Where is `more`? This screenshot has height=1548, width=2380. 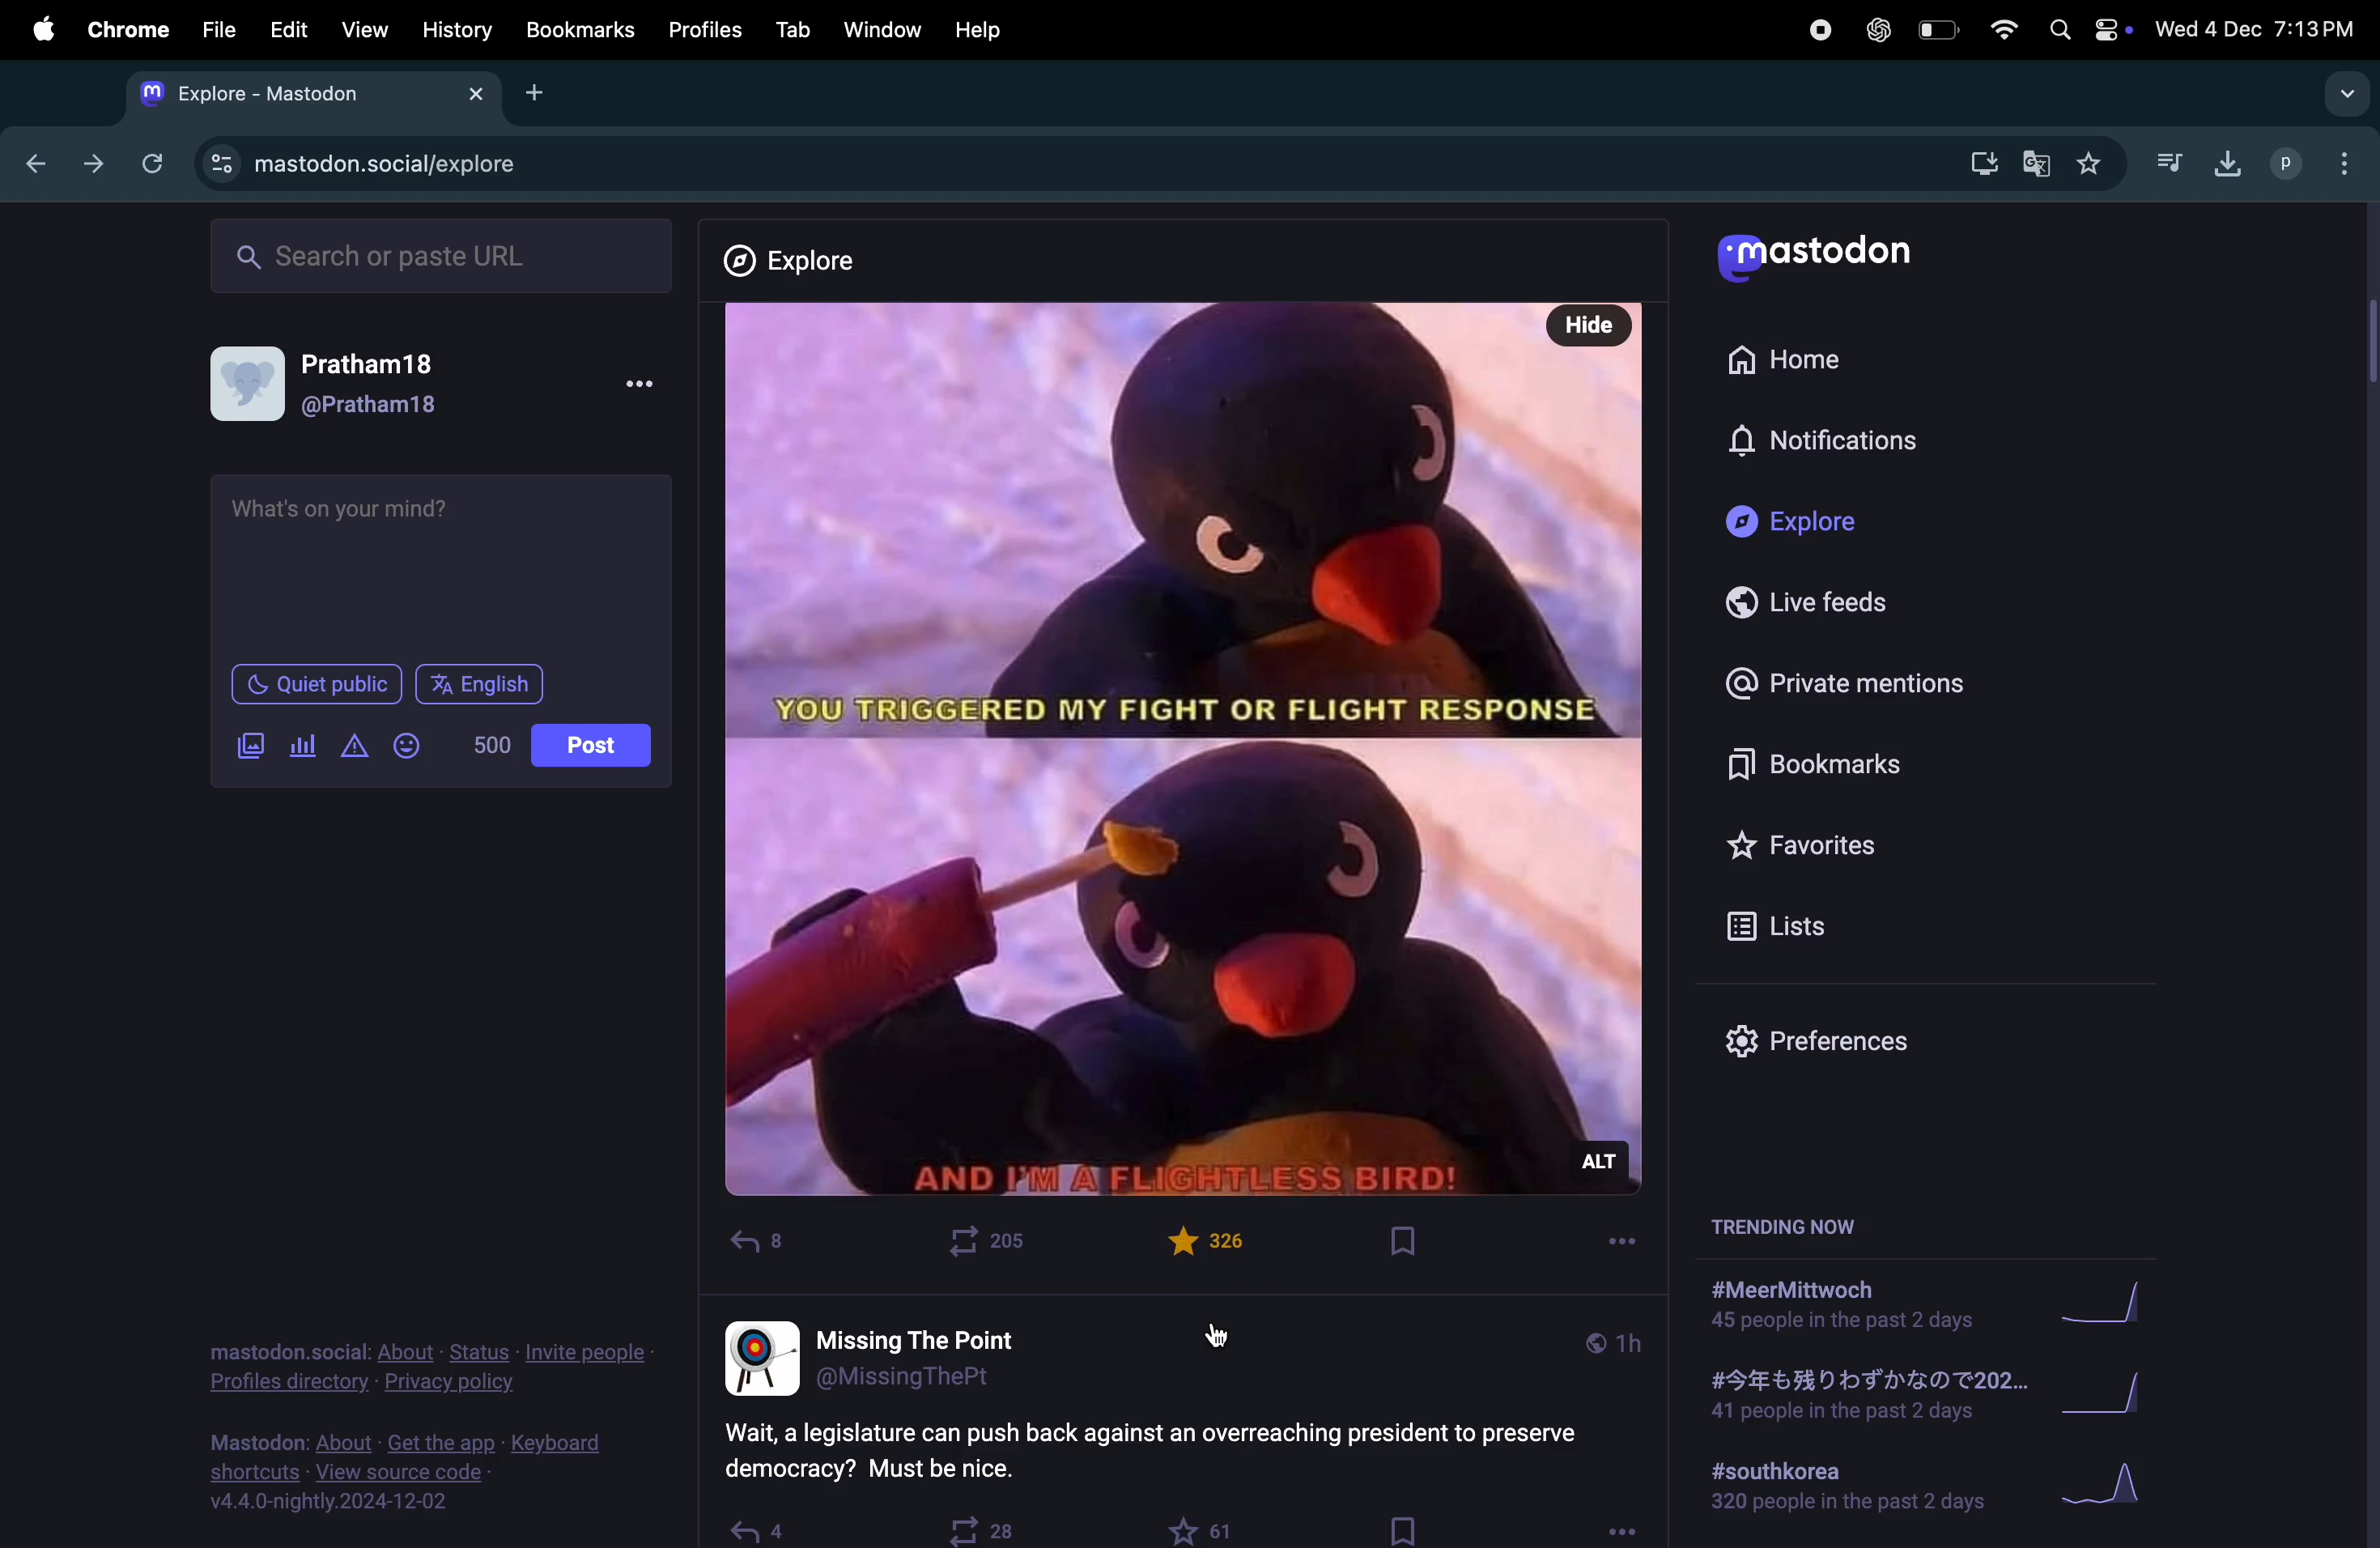
more is located at coordinates (1616, 1242).